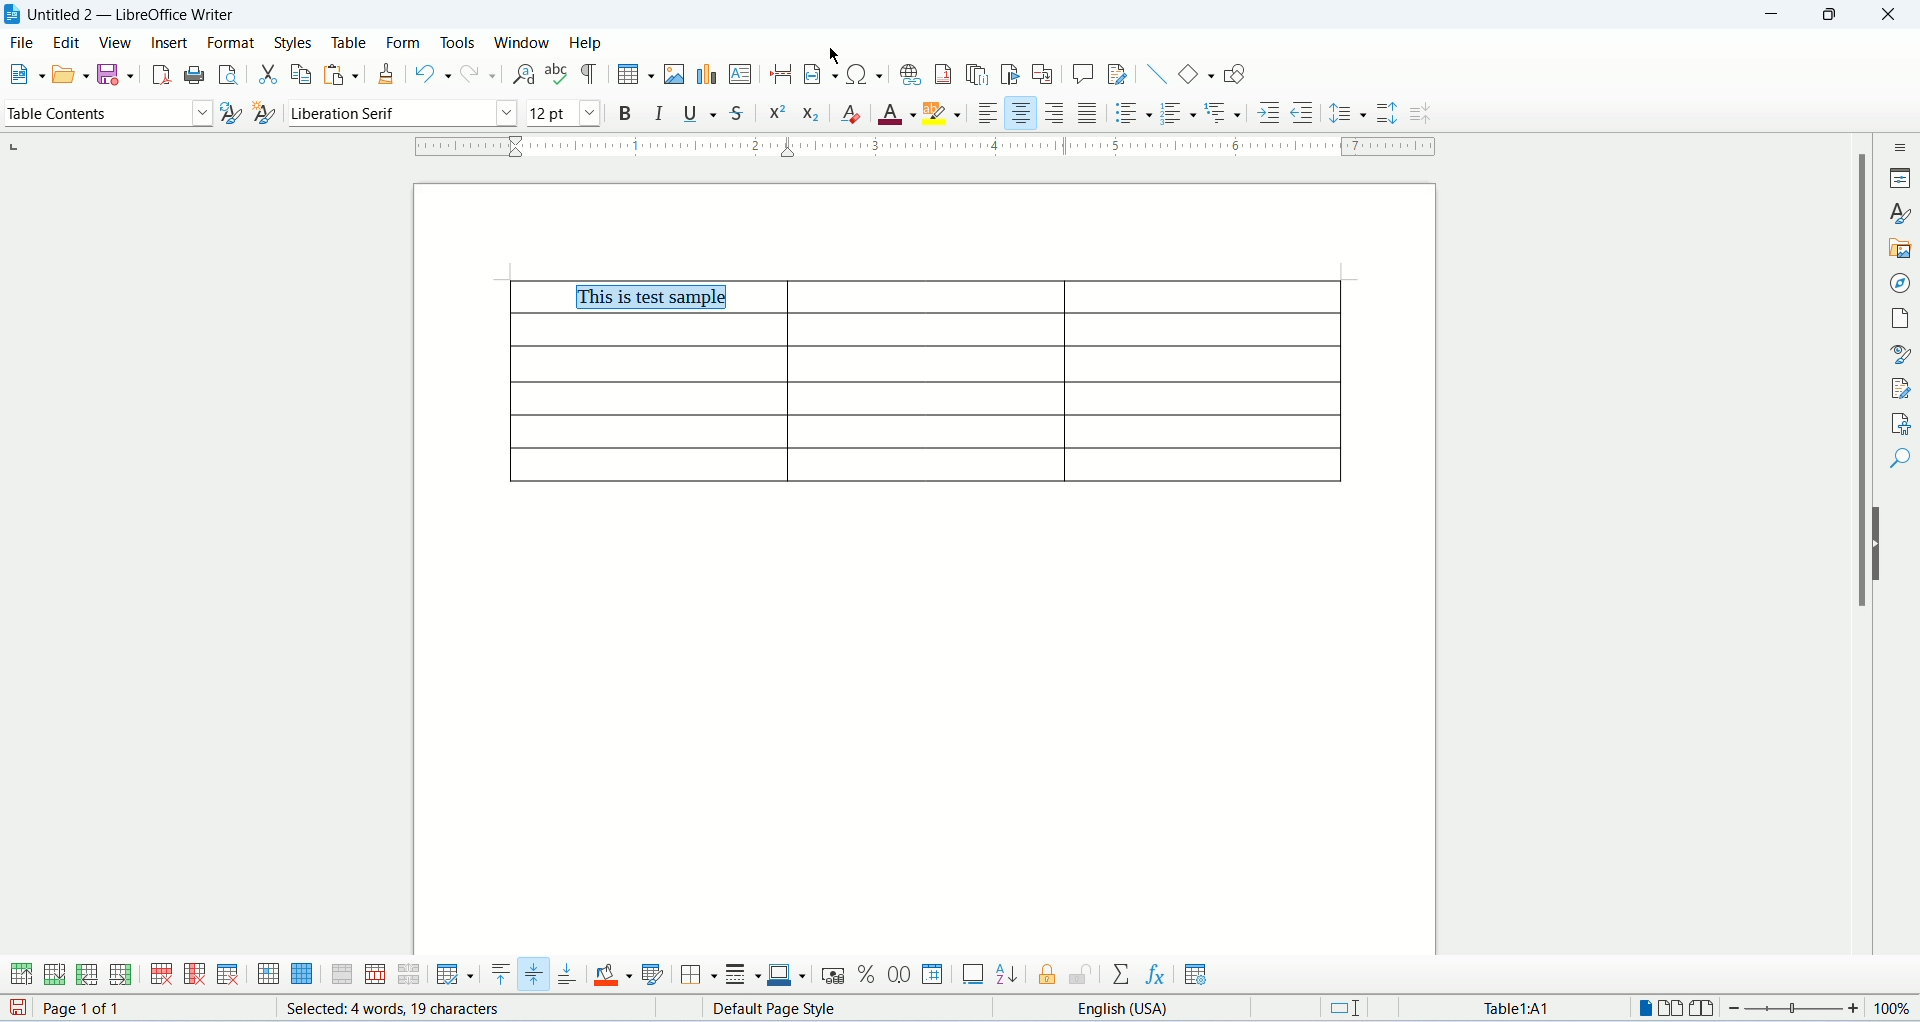 This screenshot has width=1920, height=1022. I want to click on copy, so click(301, 74).